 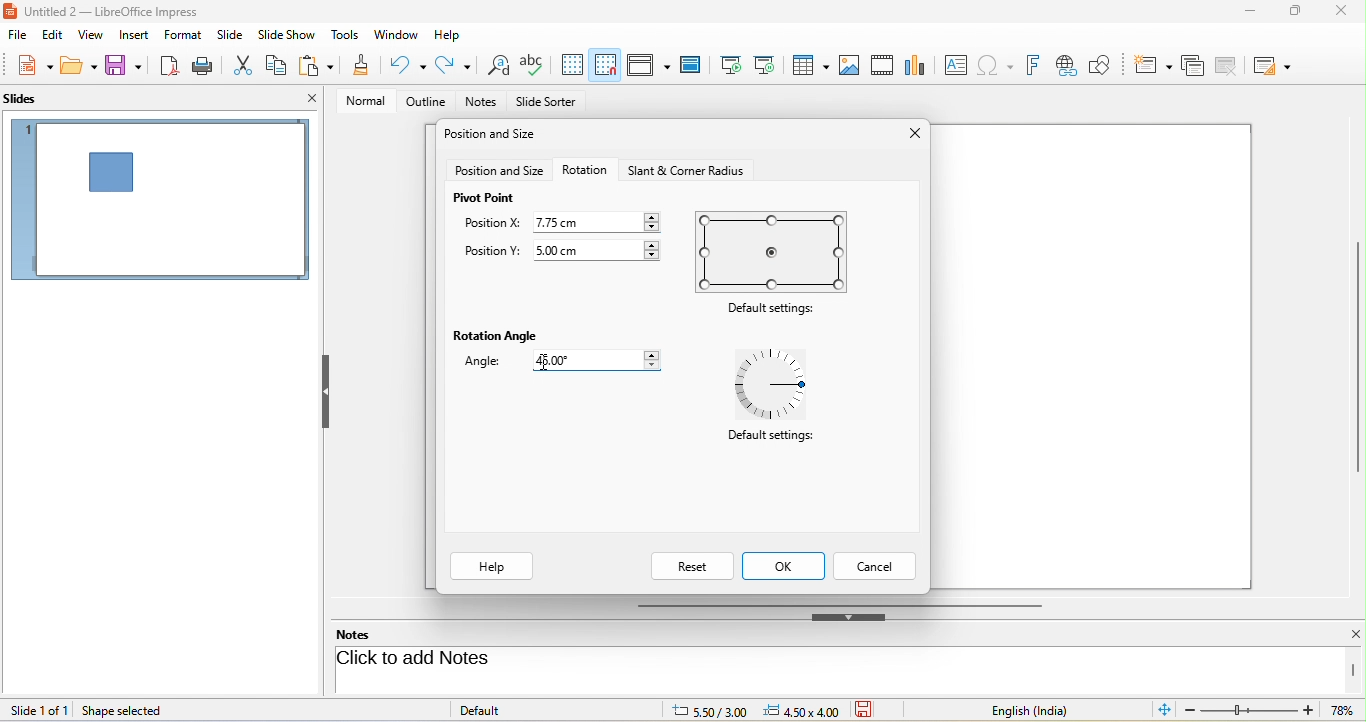 I want to click on ok, so click(x=786, y=566).